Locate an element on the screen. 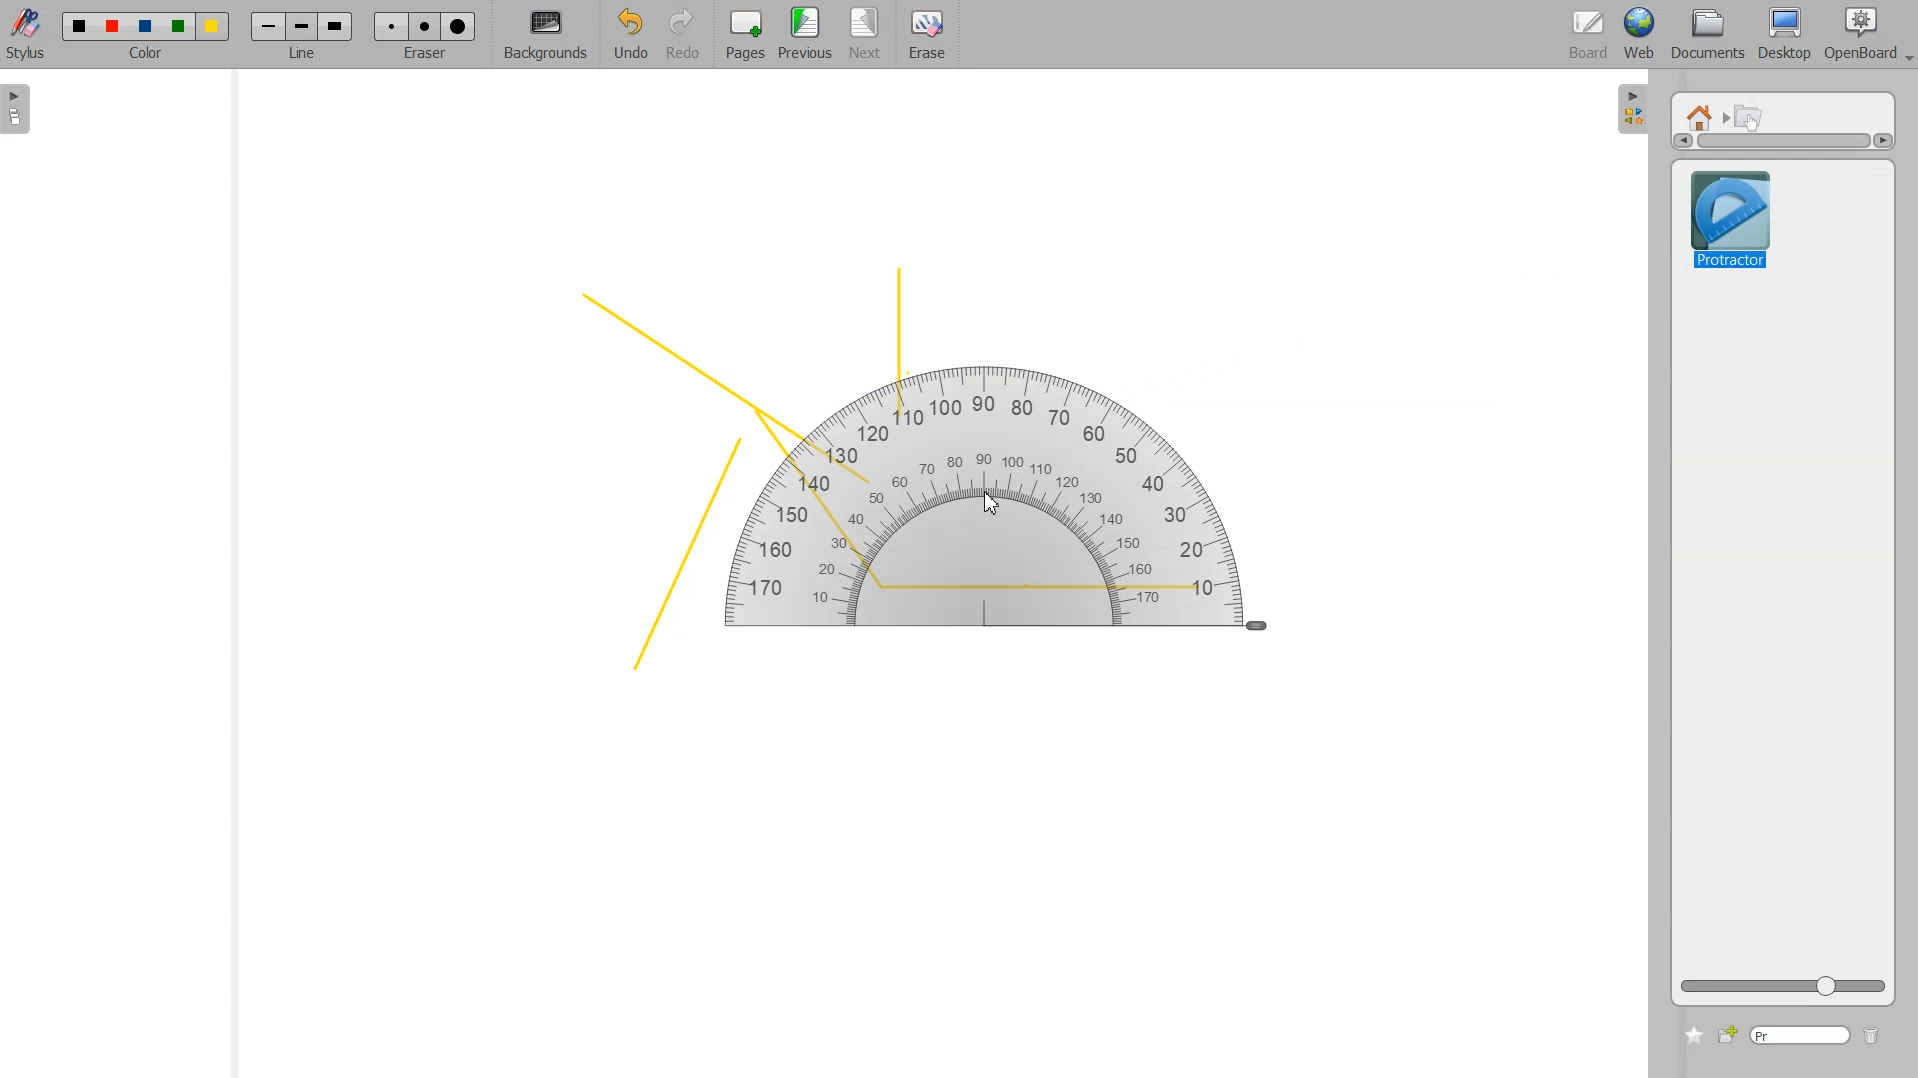  ZOOM Icon  is located at coordinates (1783, 986).